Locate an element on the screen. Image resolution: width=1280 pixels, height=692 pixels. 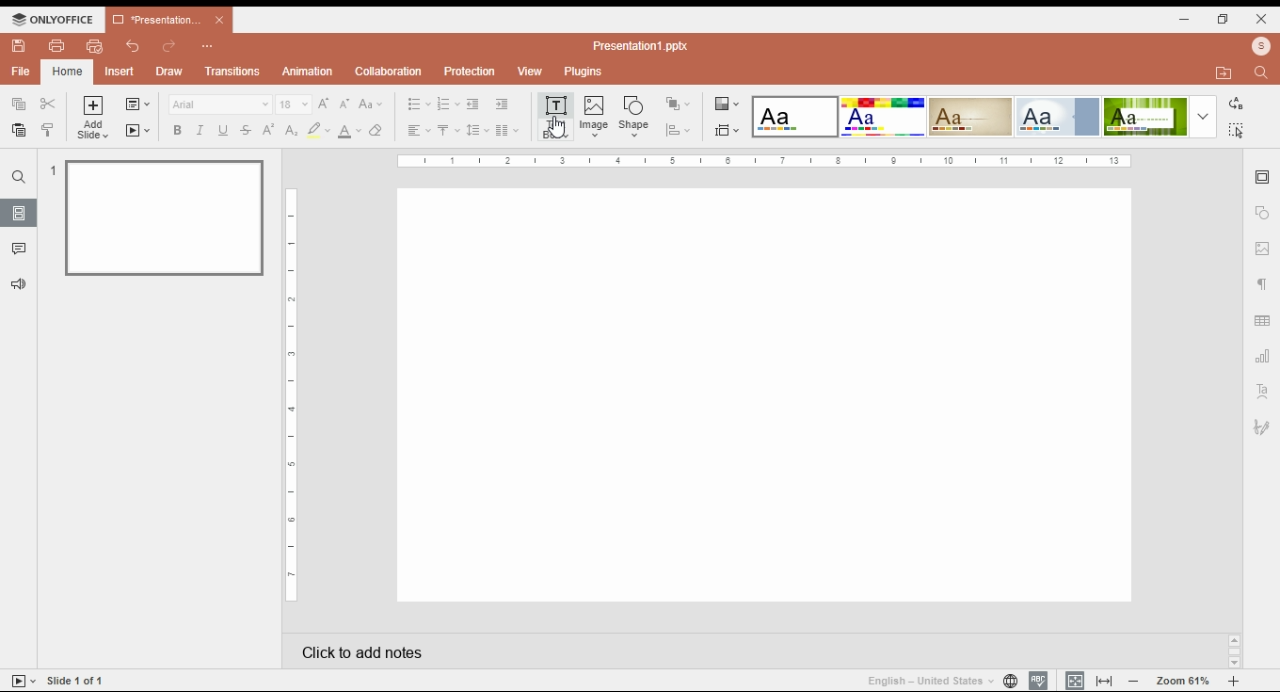
protection is located at coordinates (470, 70).